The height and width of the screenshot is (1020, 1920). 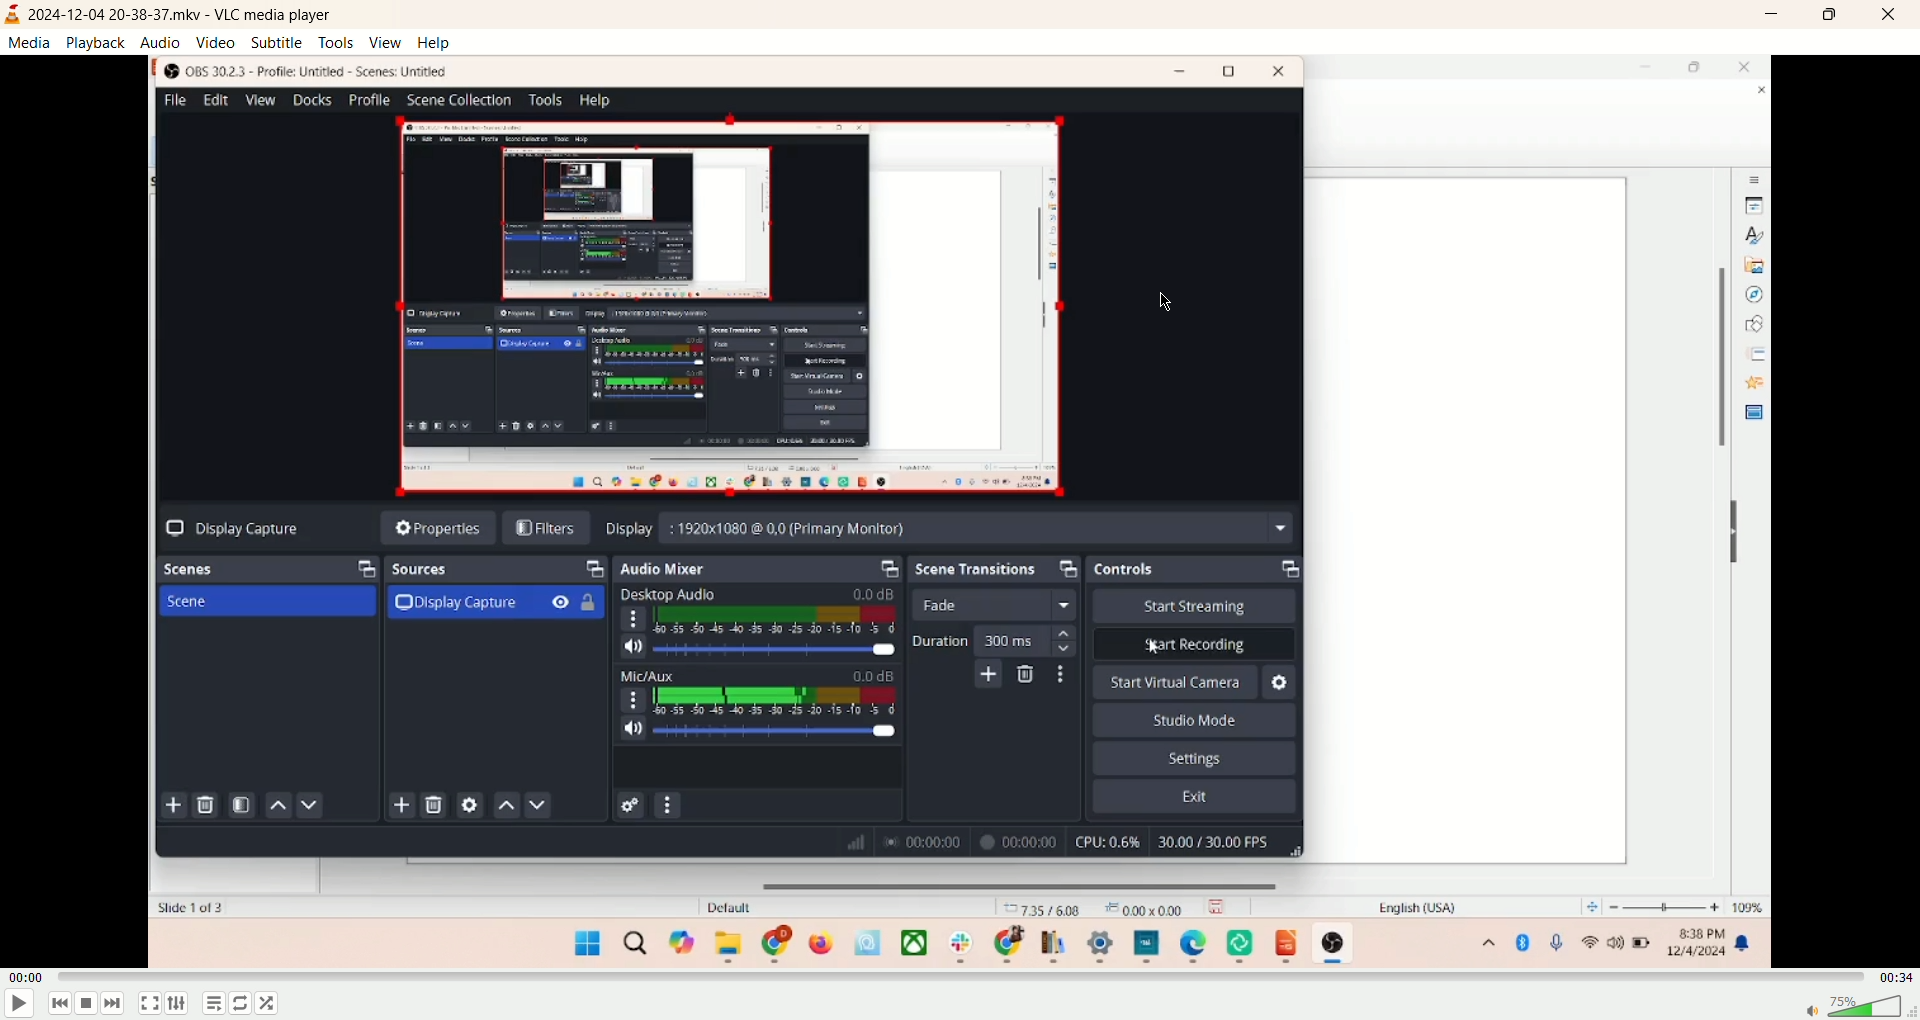 I want to click on previous, so click(x=56, y=1003).